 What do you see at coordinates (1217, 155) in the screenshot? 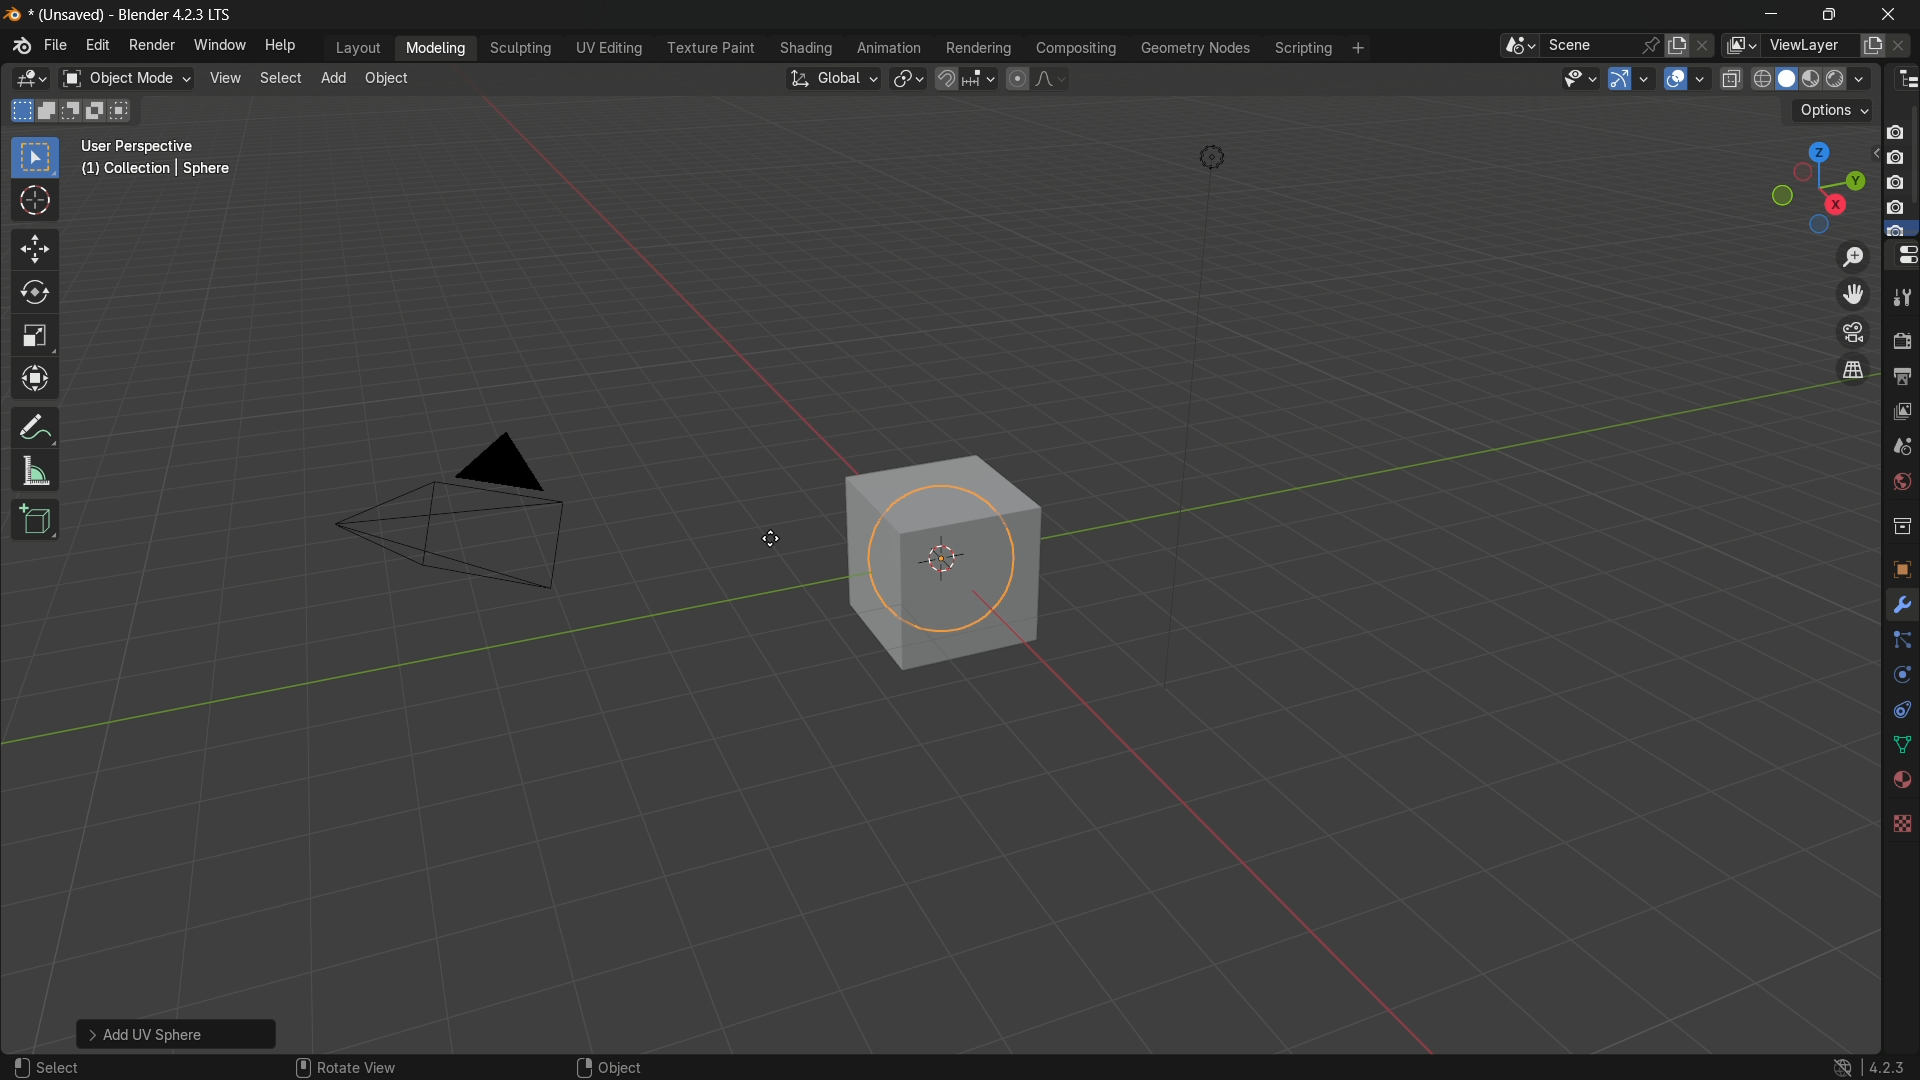
I see `light` at bounding box center [1217, 155].